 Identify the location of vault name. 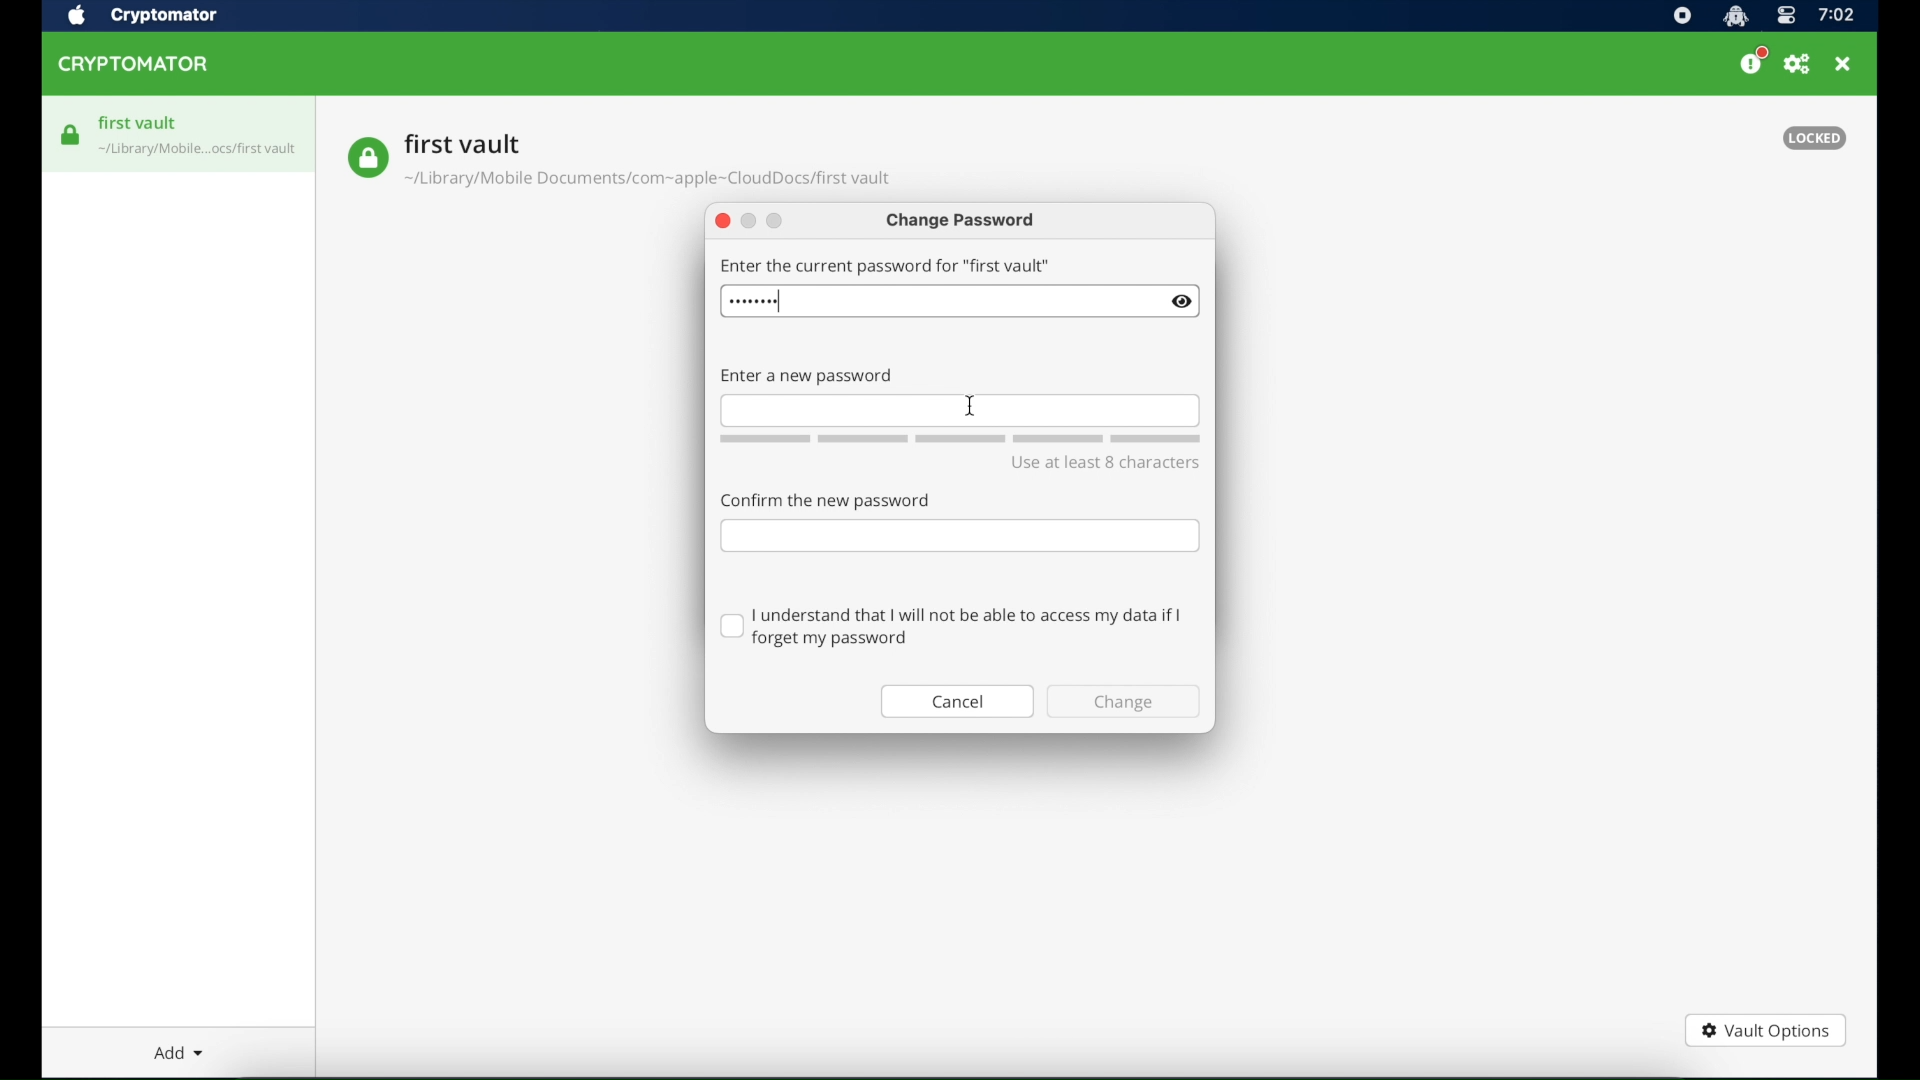
(463, 143).